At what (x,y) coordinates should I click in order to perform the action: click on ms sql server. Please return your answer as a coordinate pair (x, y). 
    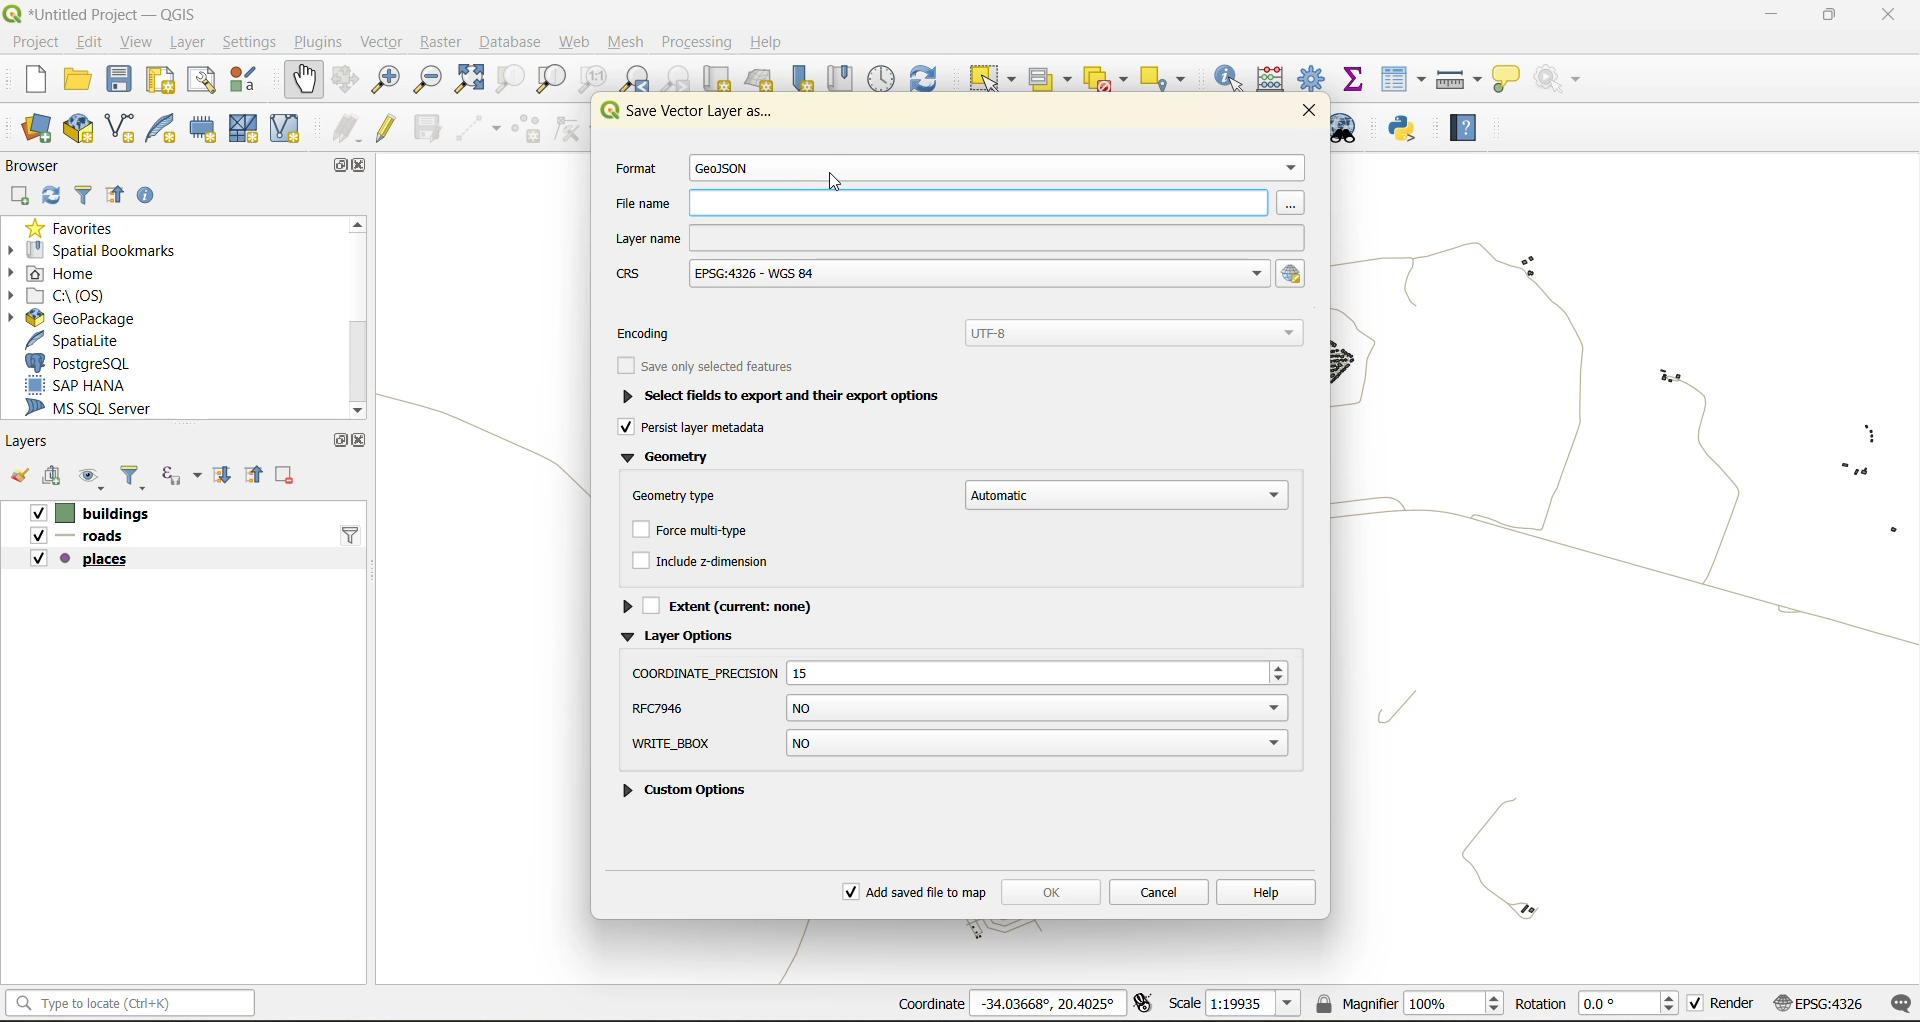
    Looking at the image, I should click on (101, 409).